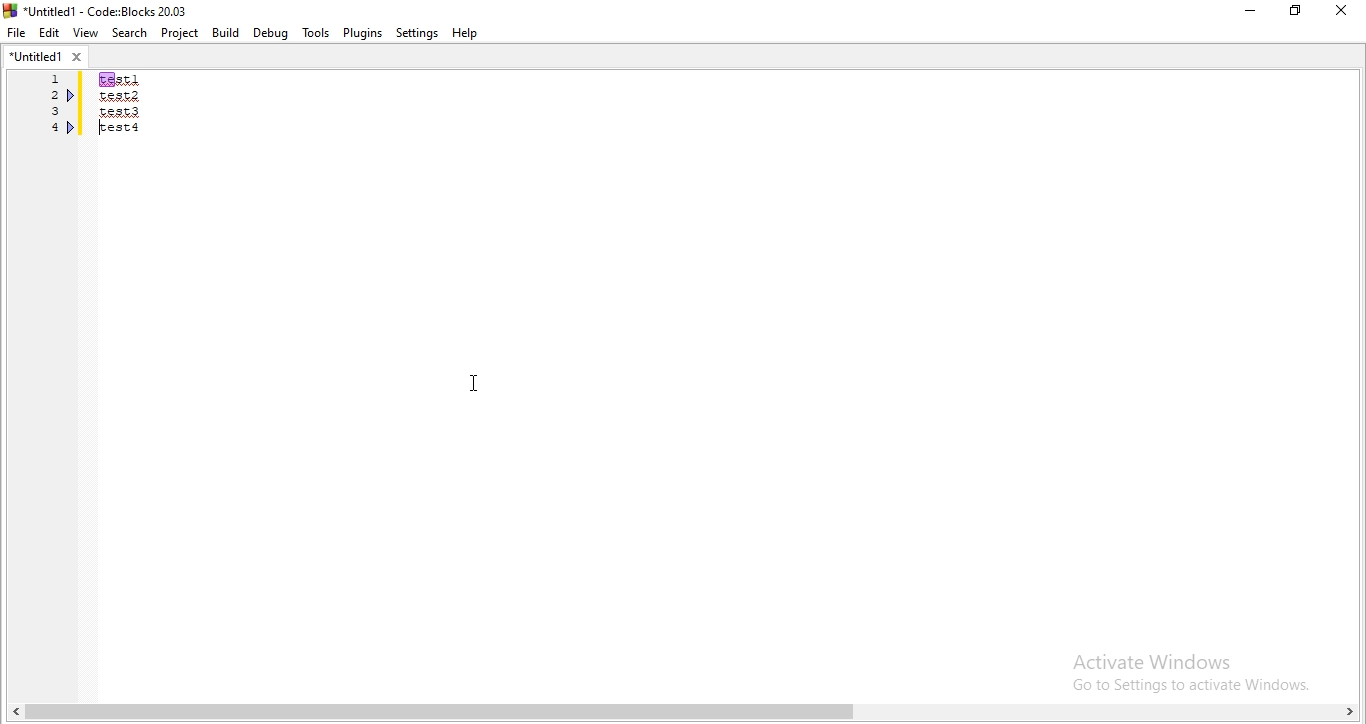 This screenshot has height=724, width=1366. What do you see at coordinates (46, 55) in the screenshot?
I see `untitled1` at bounding box center [46, 55].